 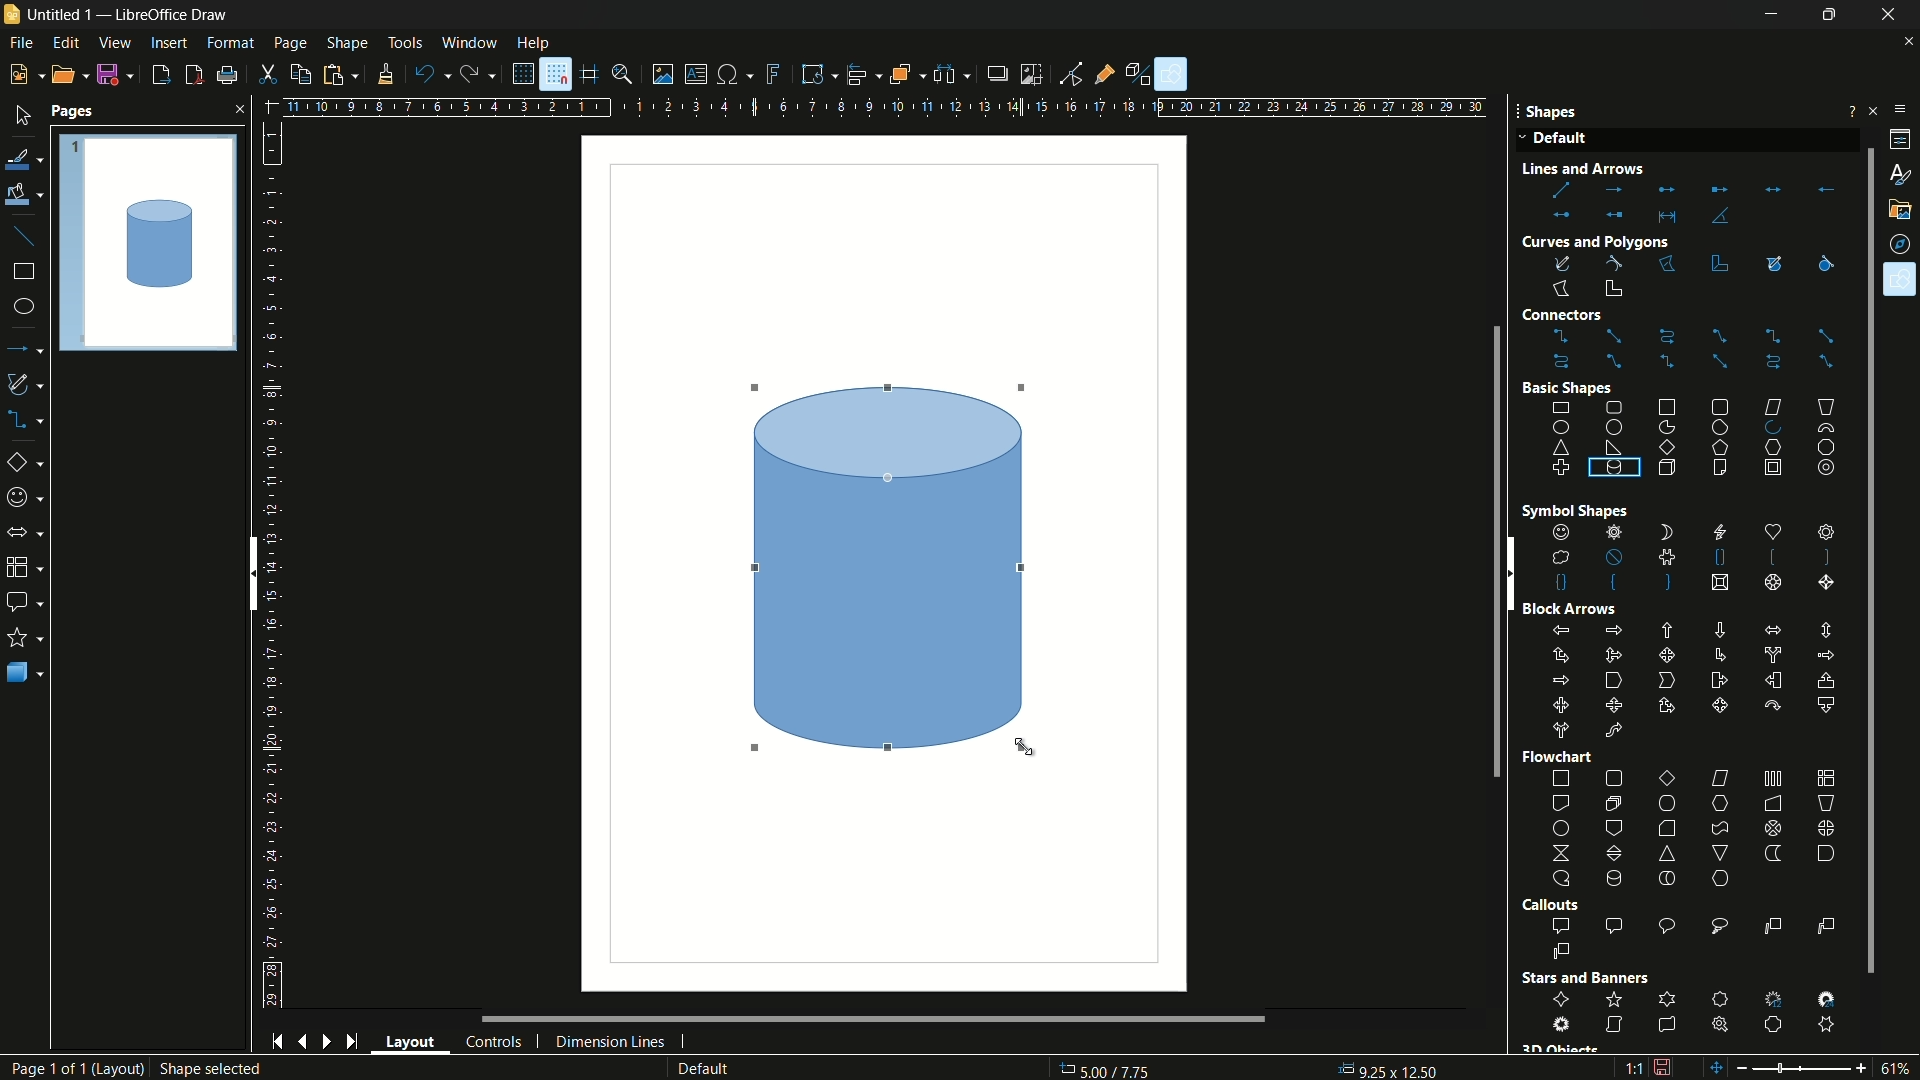 What do you see at coordinates (1691, 559) in the screenshot?
I see `shapes` at bounding box center [1691, 559].